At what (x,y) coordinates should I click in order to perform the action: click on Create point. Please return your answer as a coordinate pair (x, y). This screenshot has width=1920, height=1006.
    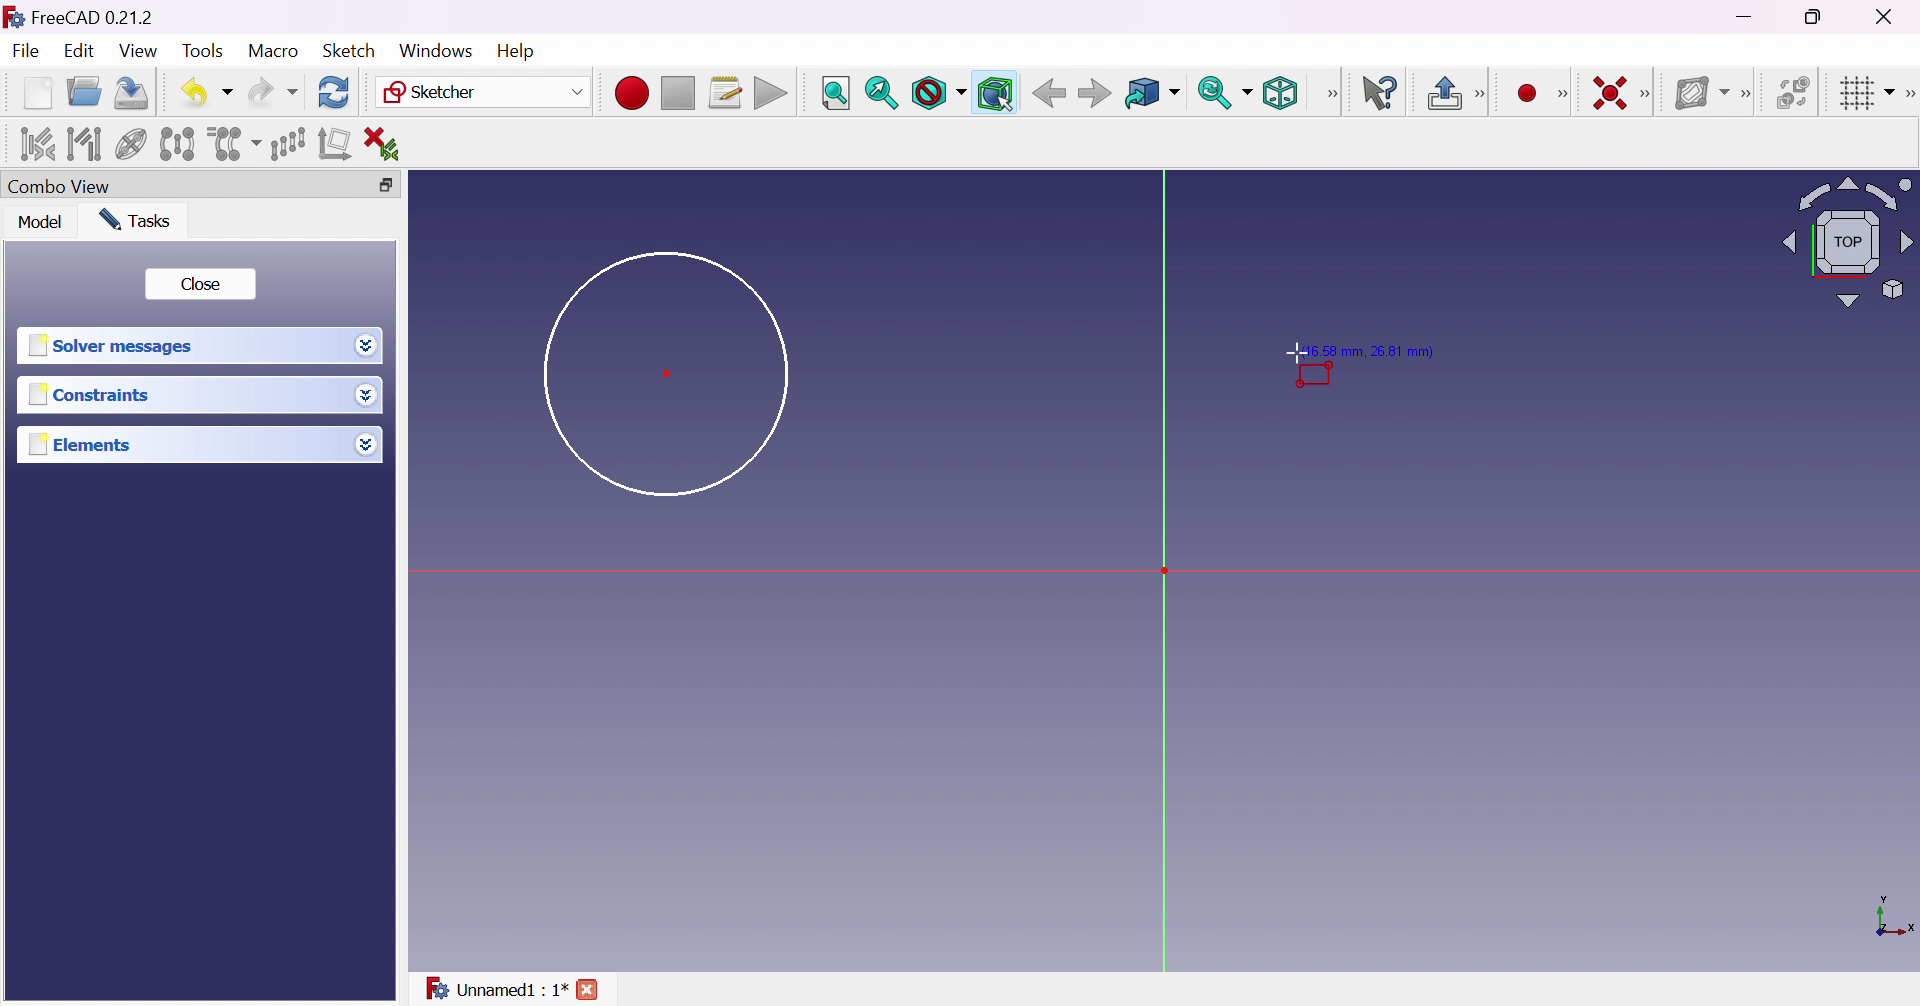
    Looking at the image, I should click on (1527, 94).